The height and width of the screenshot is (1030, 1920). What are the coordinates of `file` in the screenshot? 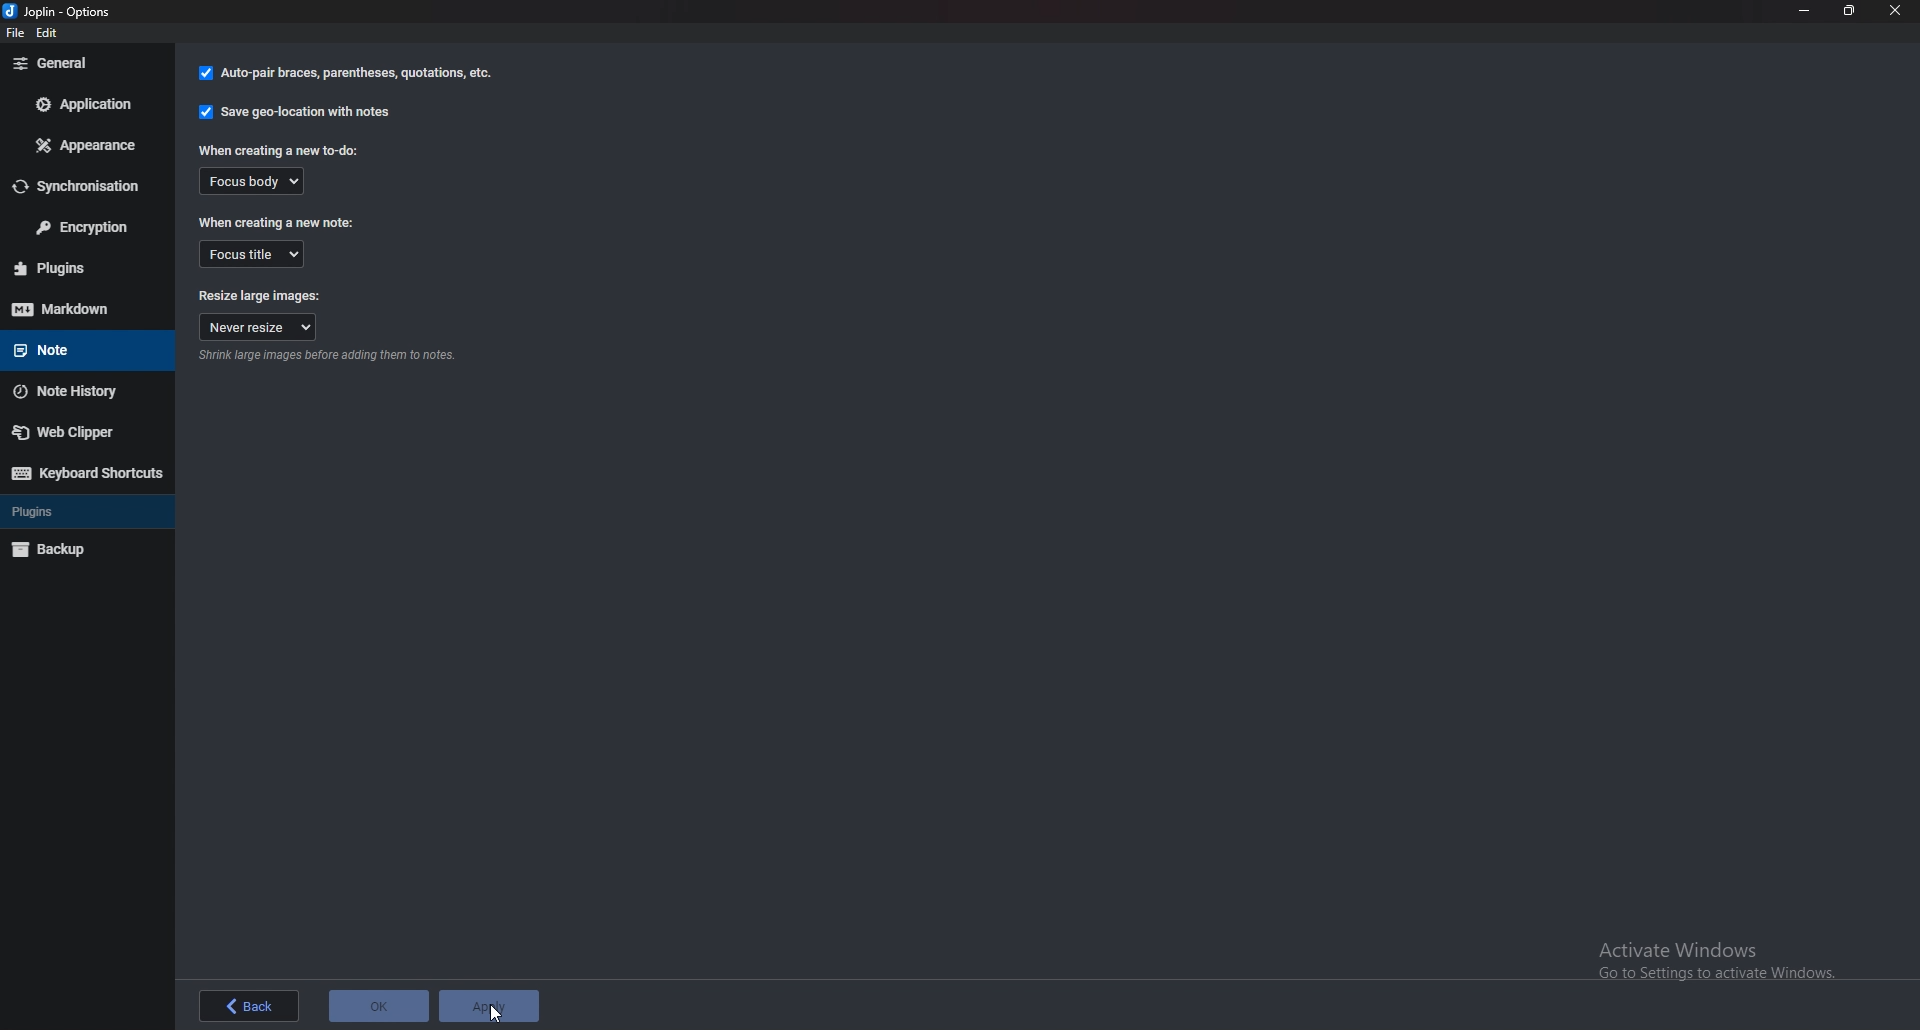 It's located at (19, 37).